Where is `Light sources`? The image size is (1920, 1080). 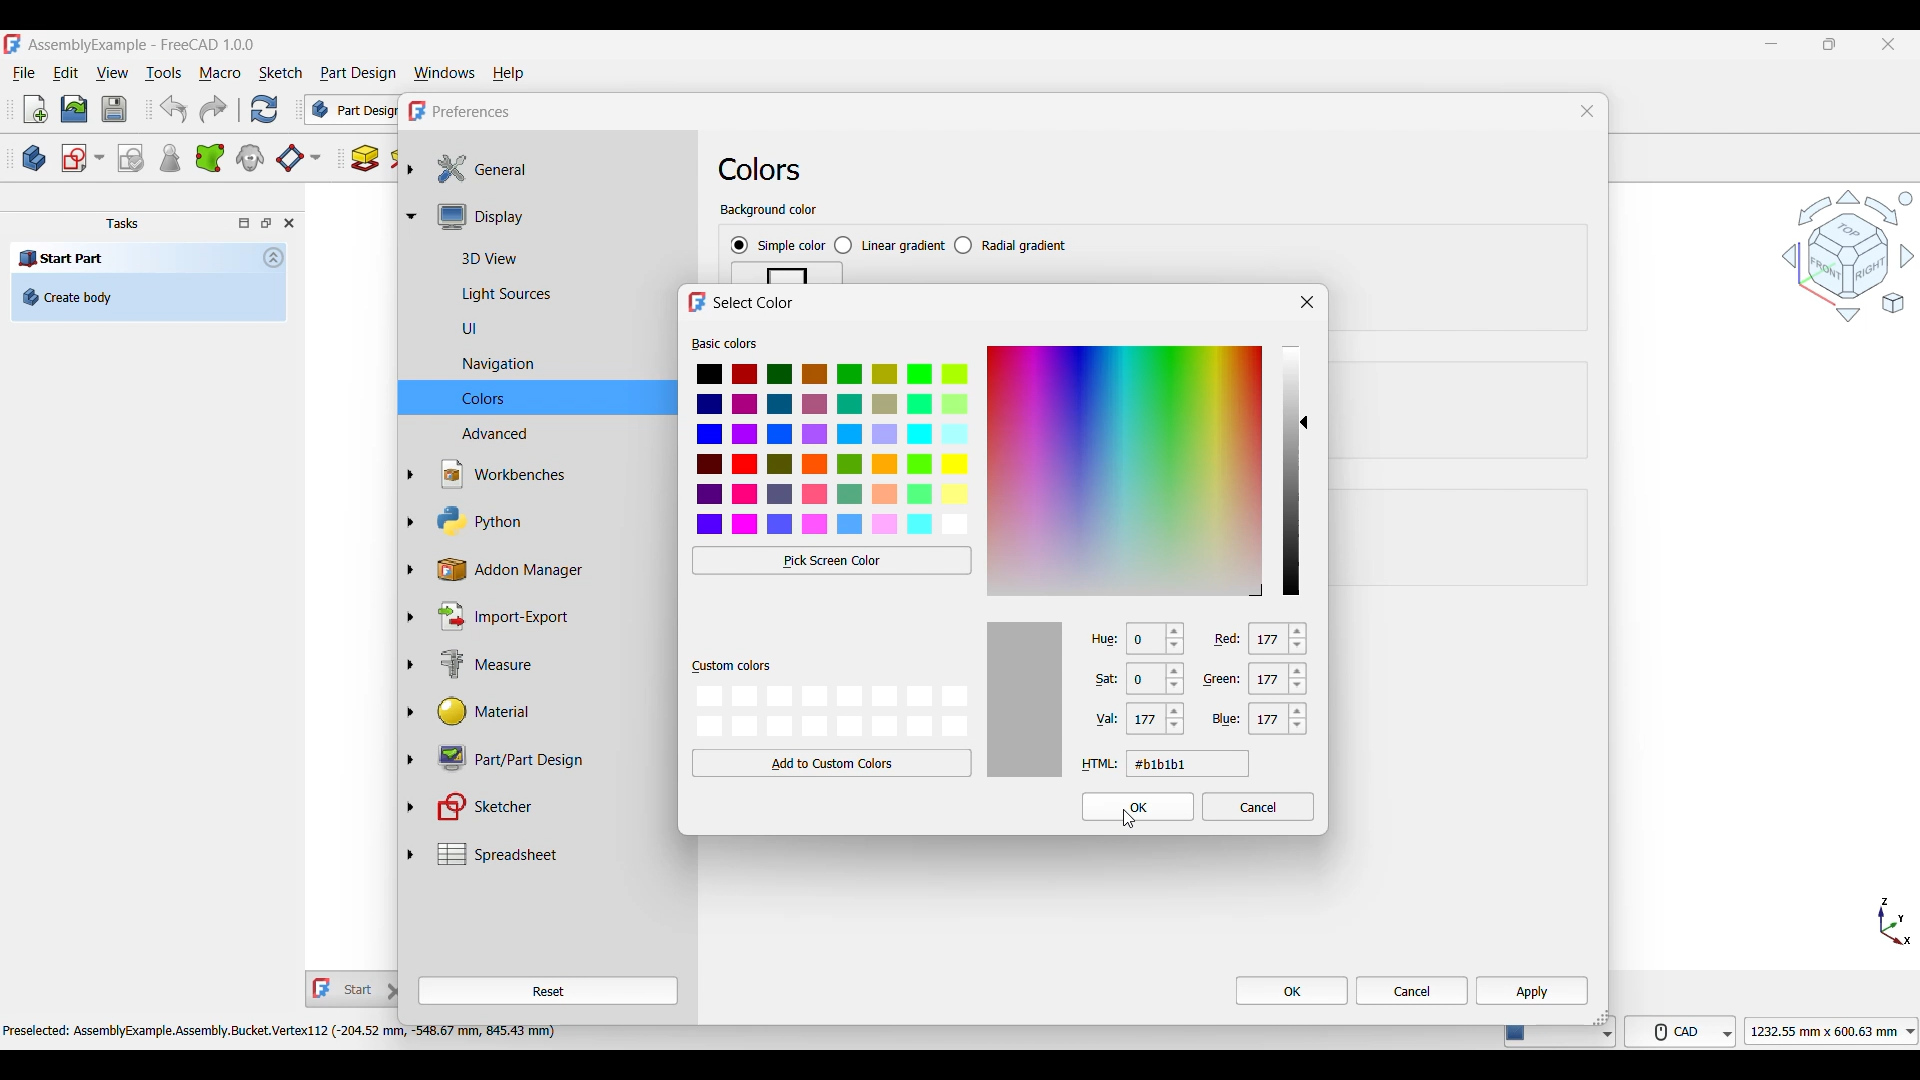 Light sources is located at coordinates (551, 295).